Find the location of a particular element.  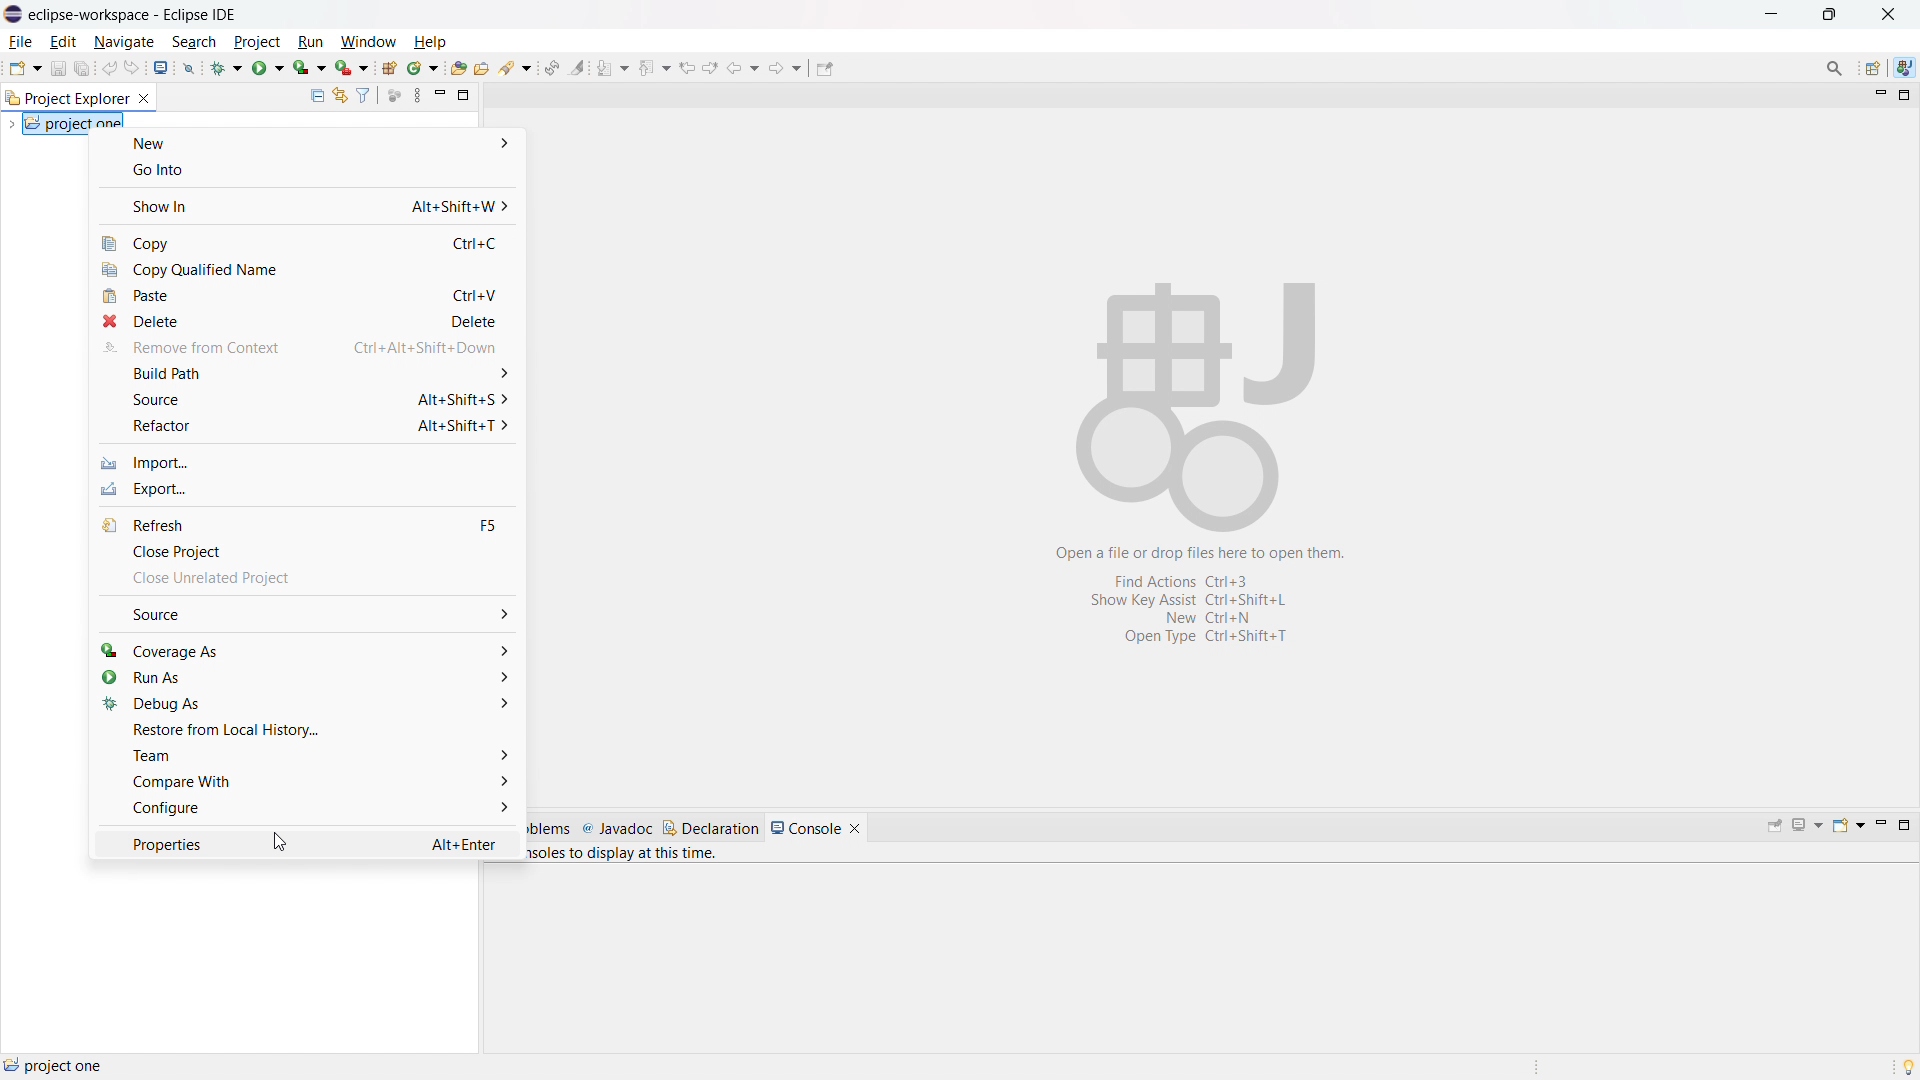

search is located at coordinates (195, 41).